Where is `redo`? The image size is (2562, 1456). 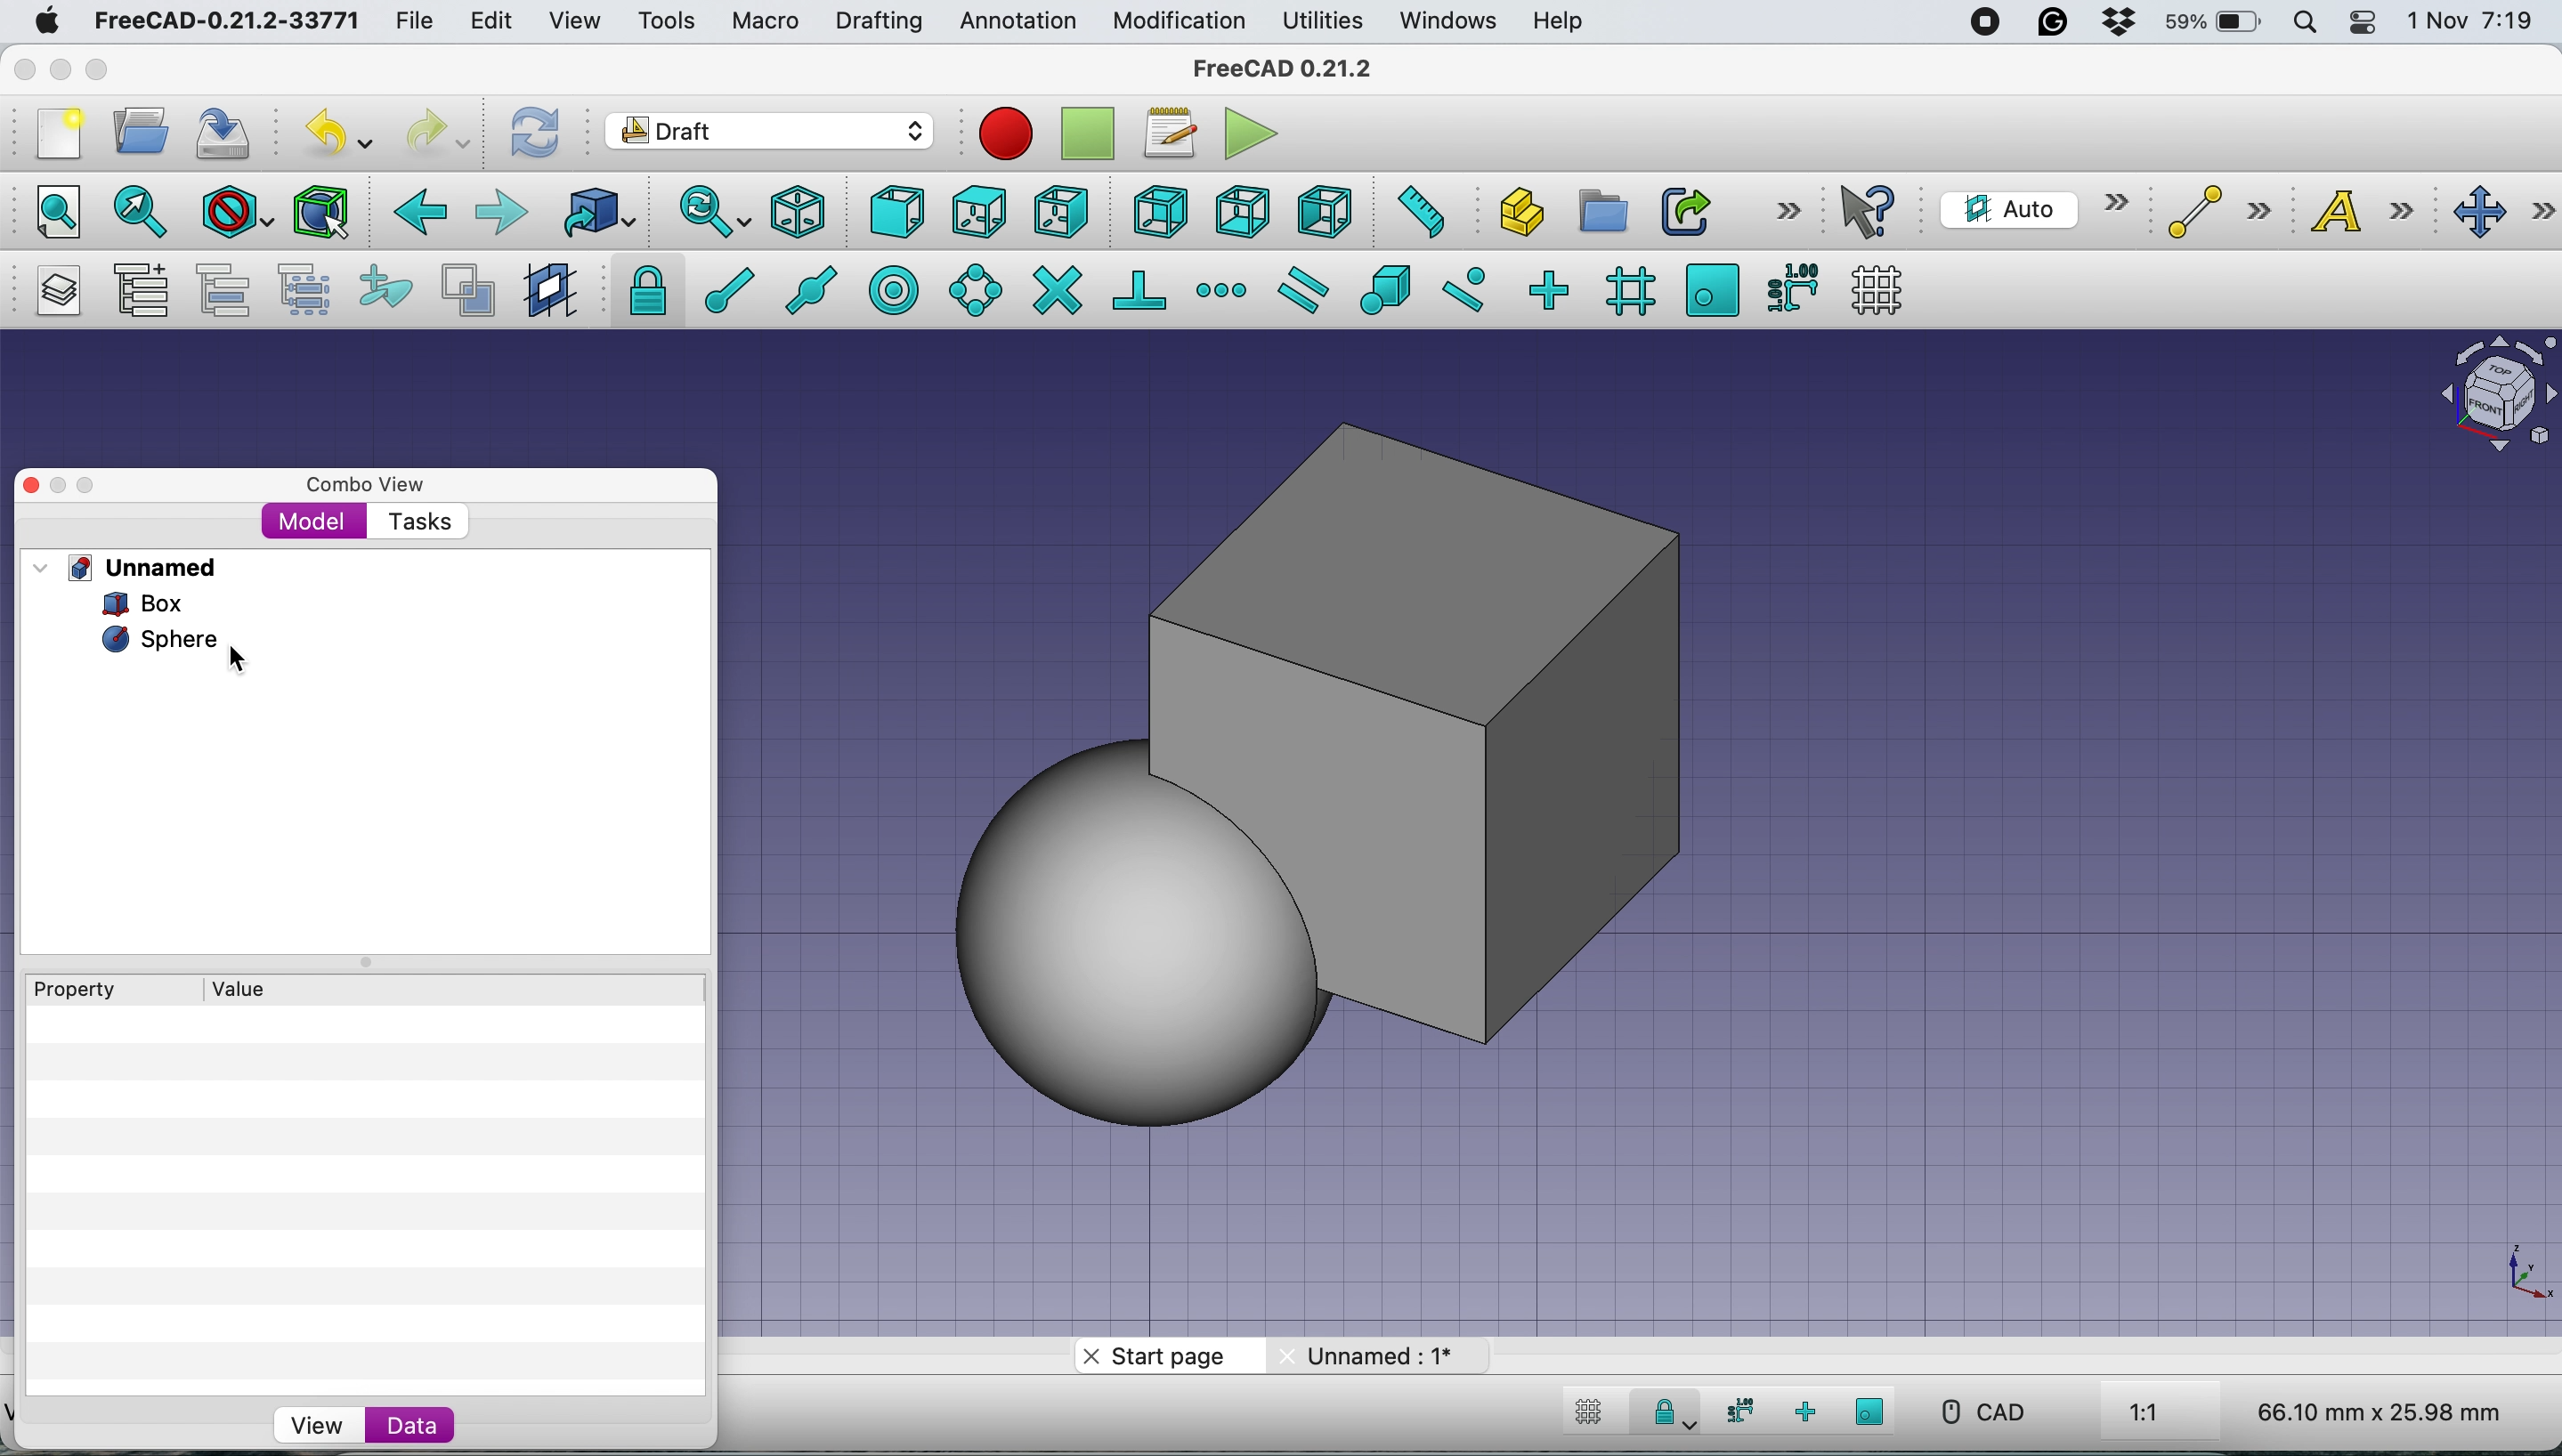 redo is located at coordinates (439, 130).